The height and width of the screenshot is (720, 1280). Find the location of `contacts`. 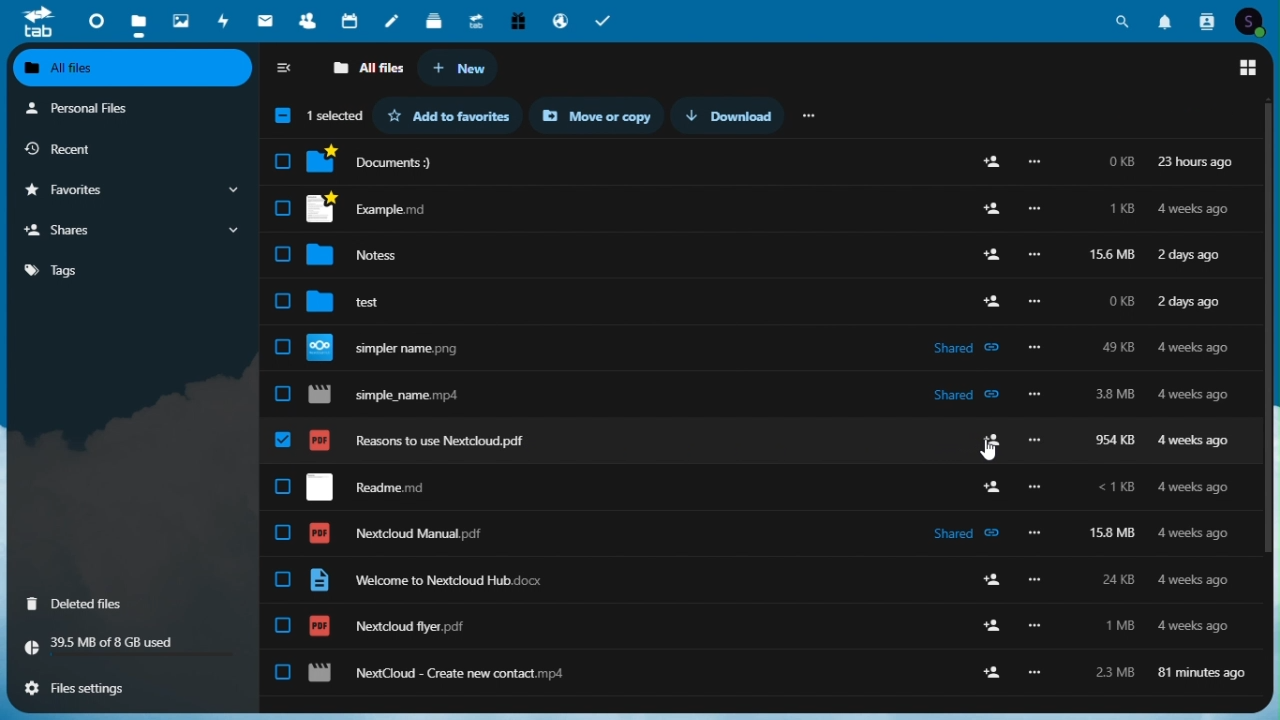

contacts is located at coordinates (1205, 20).